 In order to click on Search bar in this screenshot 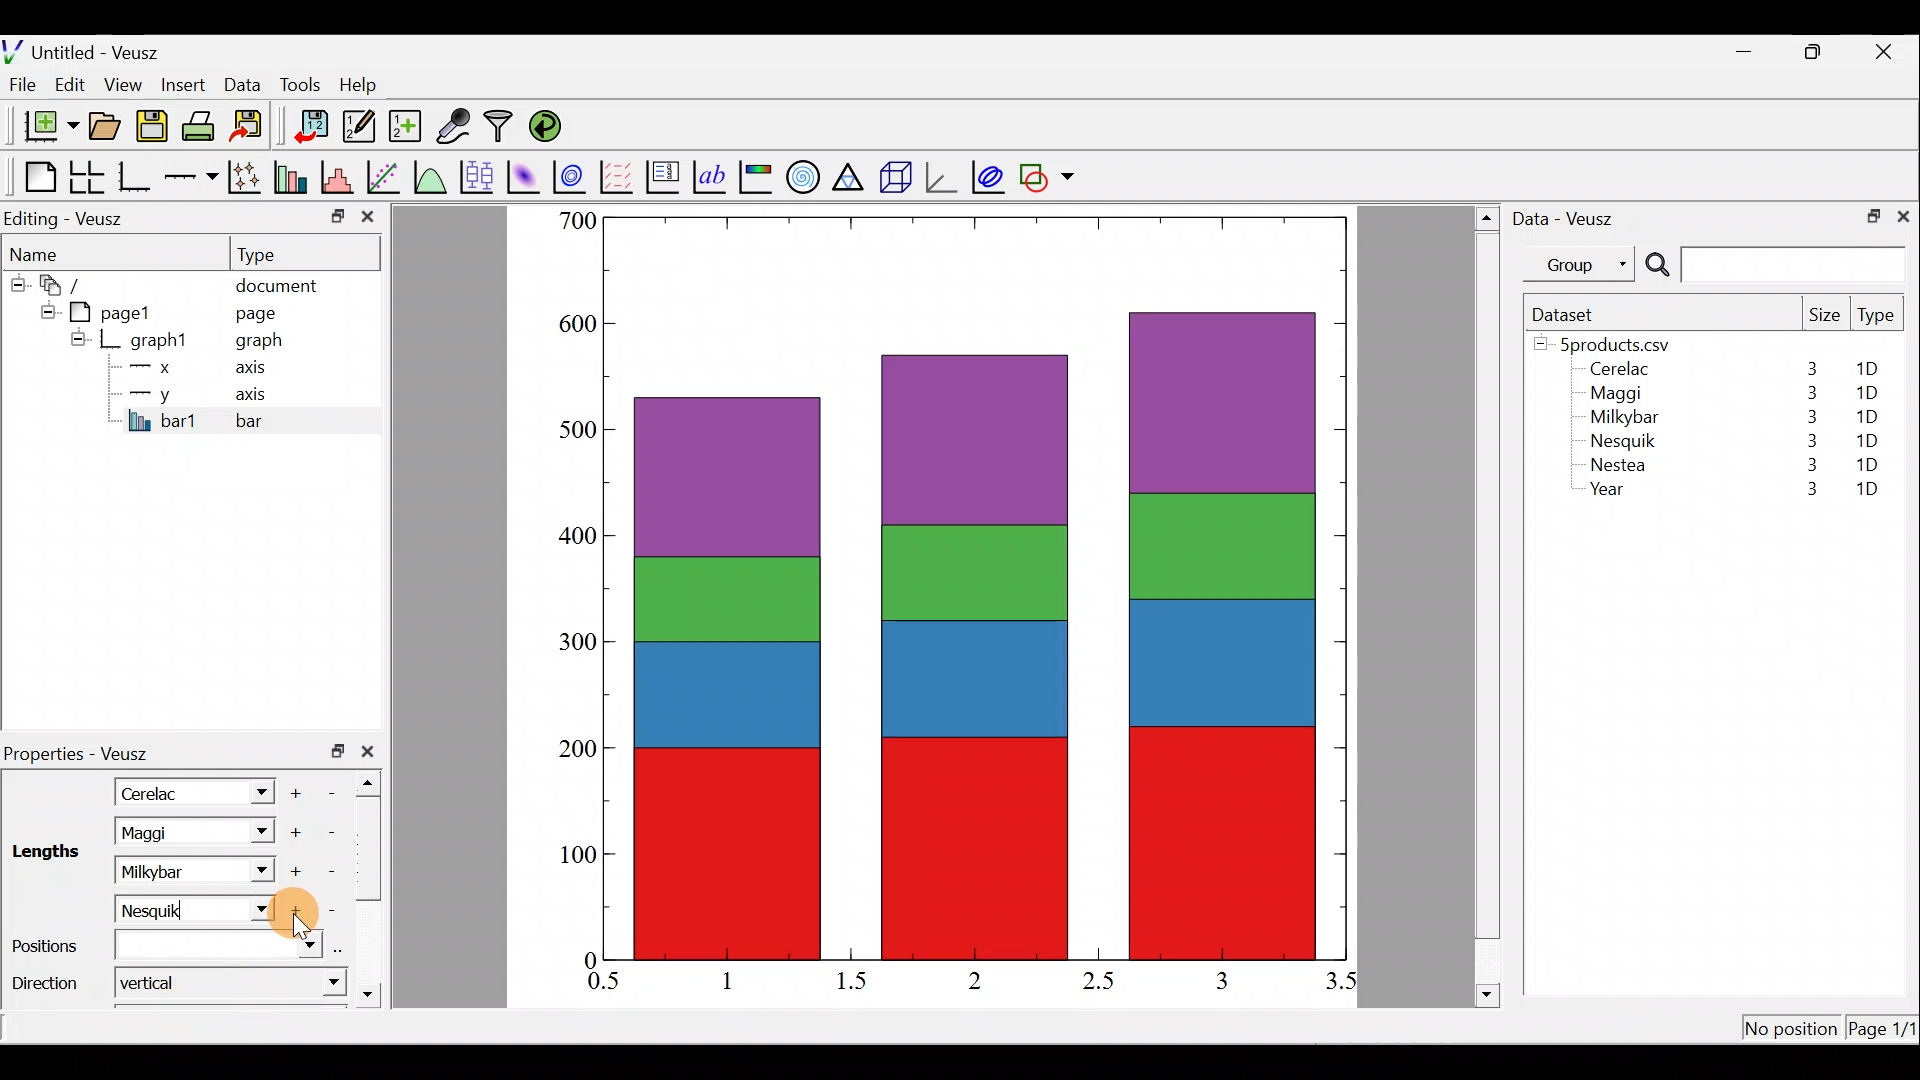, I will do `click(1772, 265)`.